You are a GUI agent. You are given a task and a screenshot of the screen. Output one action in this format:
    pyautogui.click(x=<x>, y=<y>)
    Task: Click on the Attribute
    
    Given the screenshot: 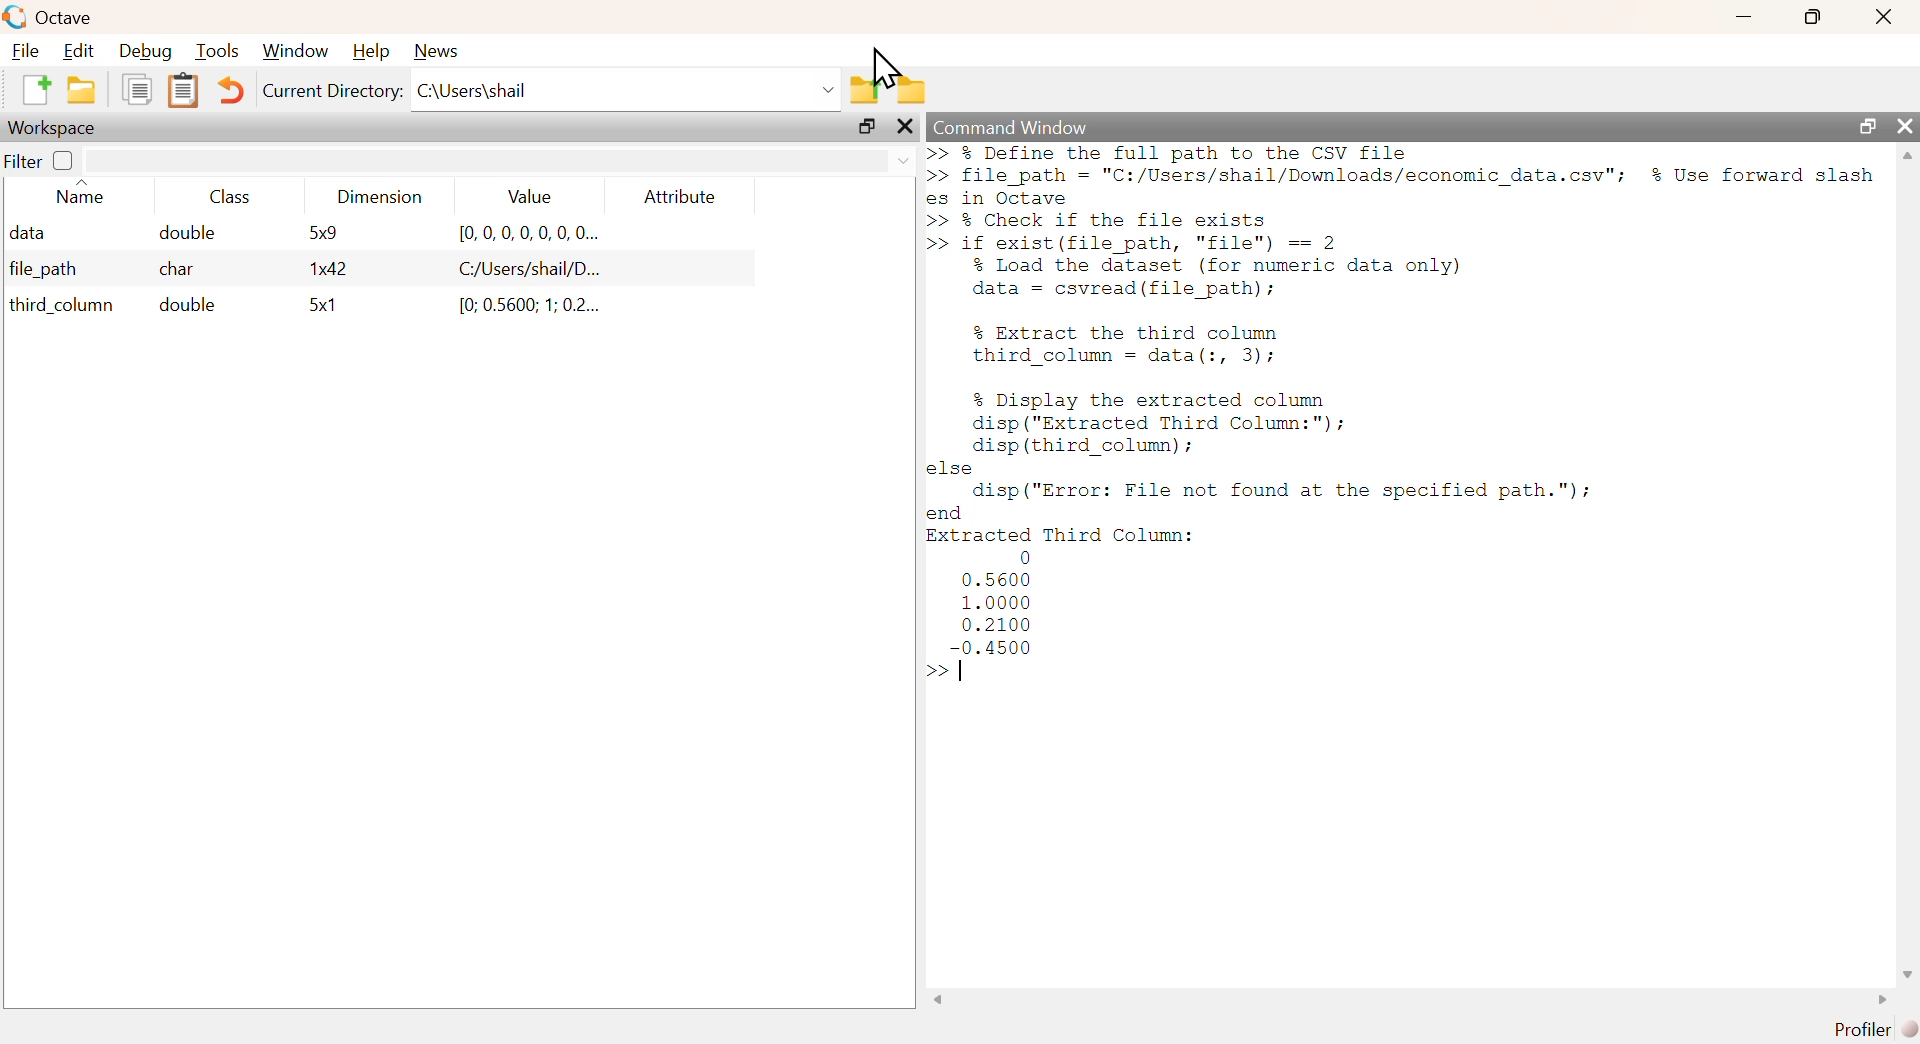 What is the action you would take?
    pyautogui.click(x=682, y=196)
    